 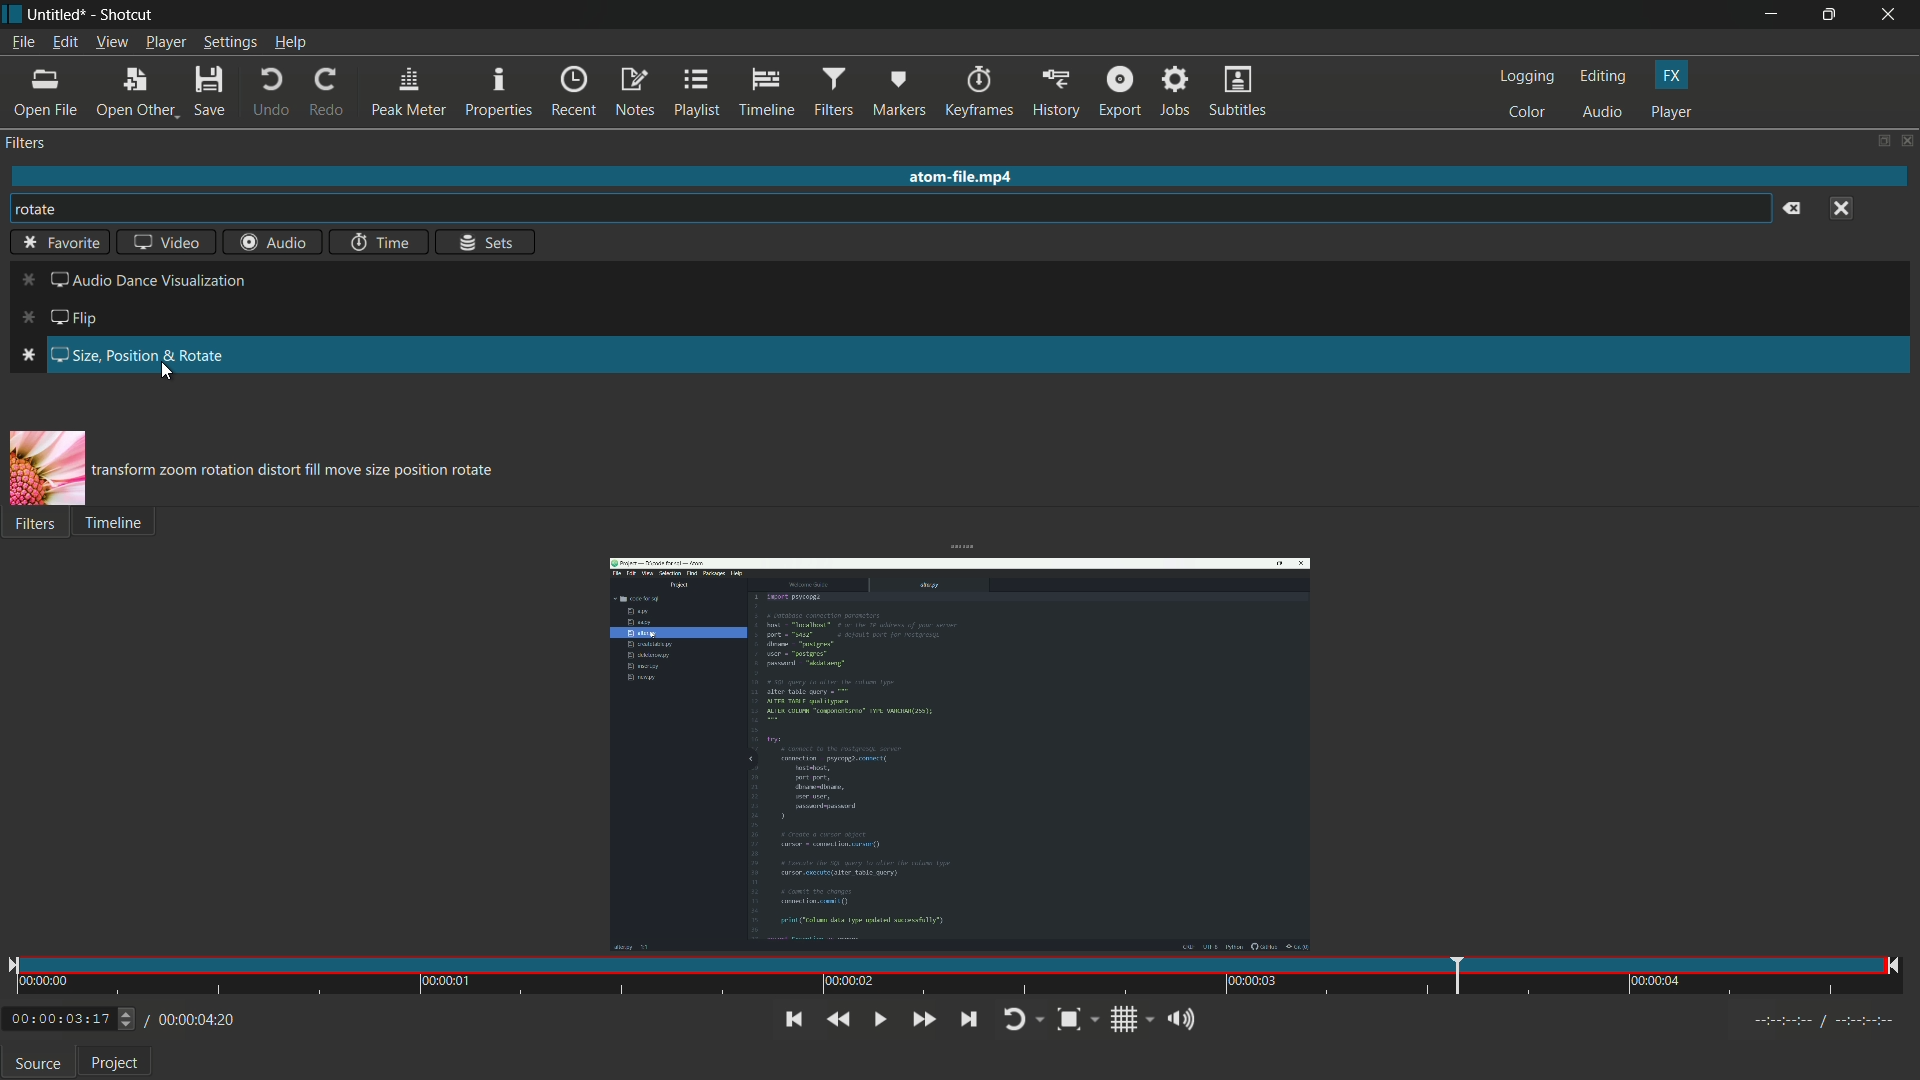 What do you see at coordinates (1894, 15) in the screenshot?
I see `close app` at bounding box center [1894, 15].